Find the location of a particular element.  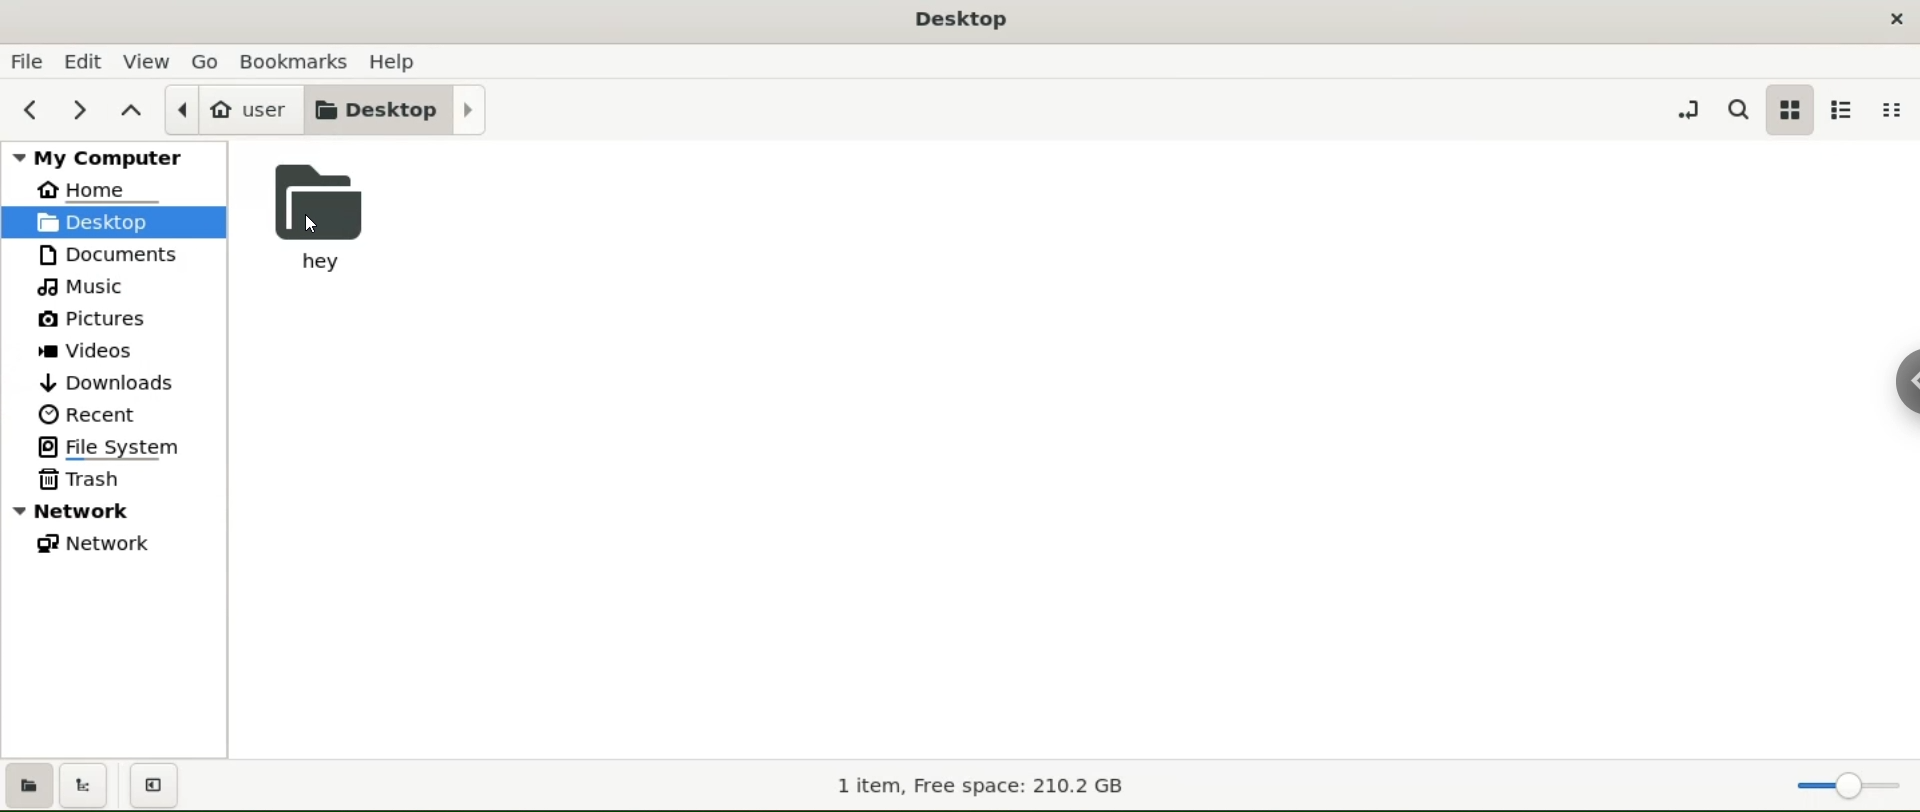

cursor is located at coordinates (316, 227).